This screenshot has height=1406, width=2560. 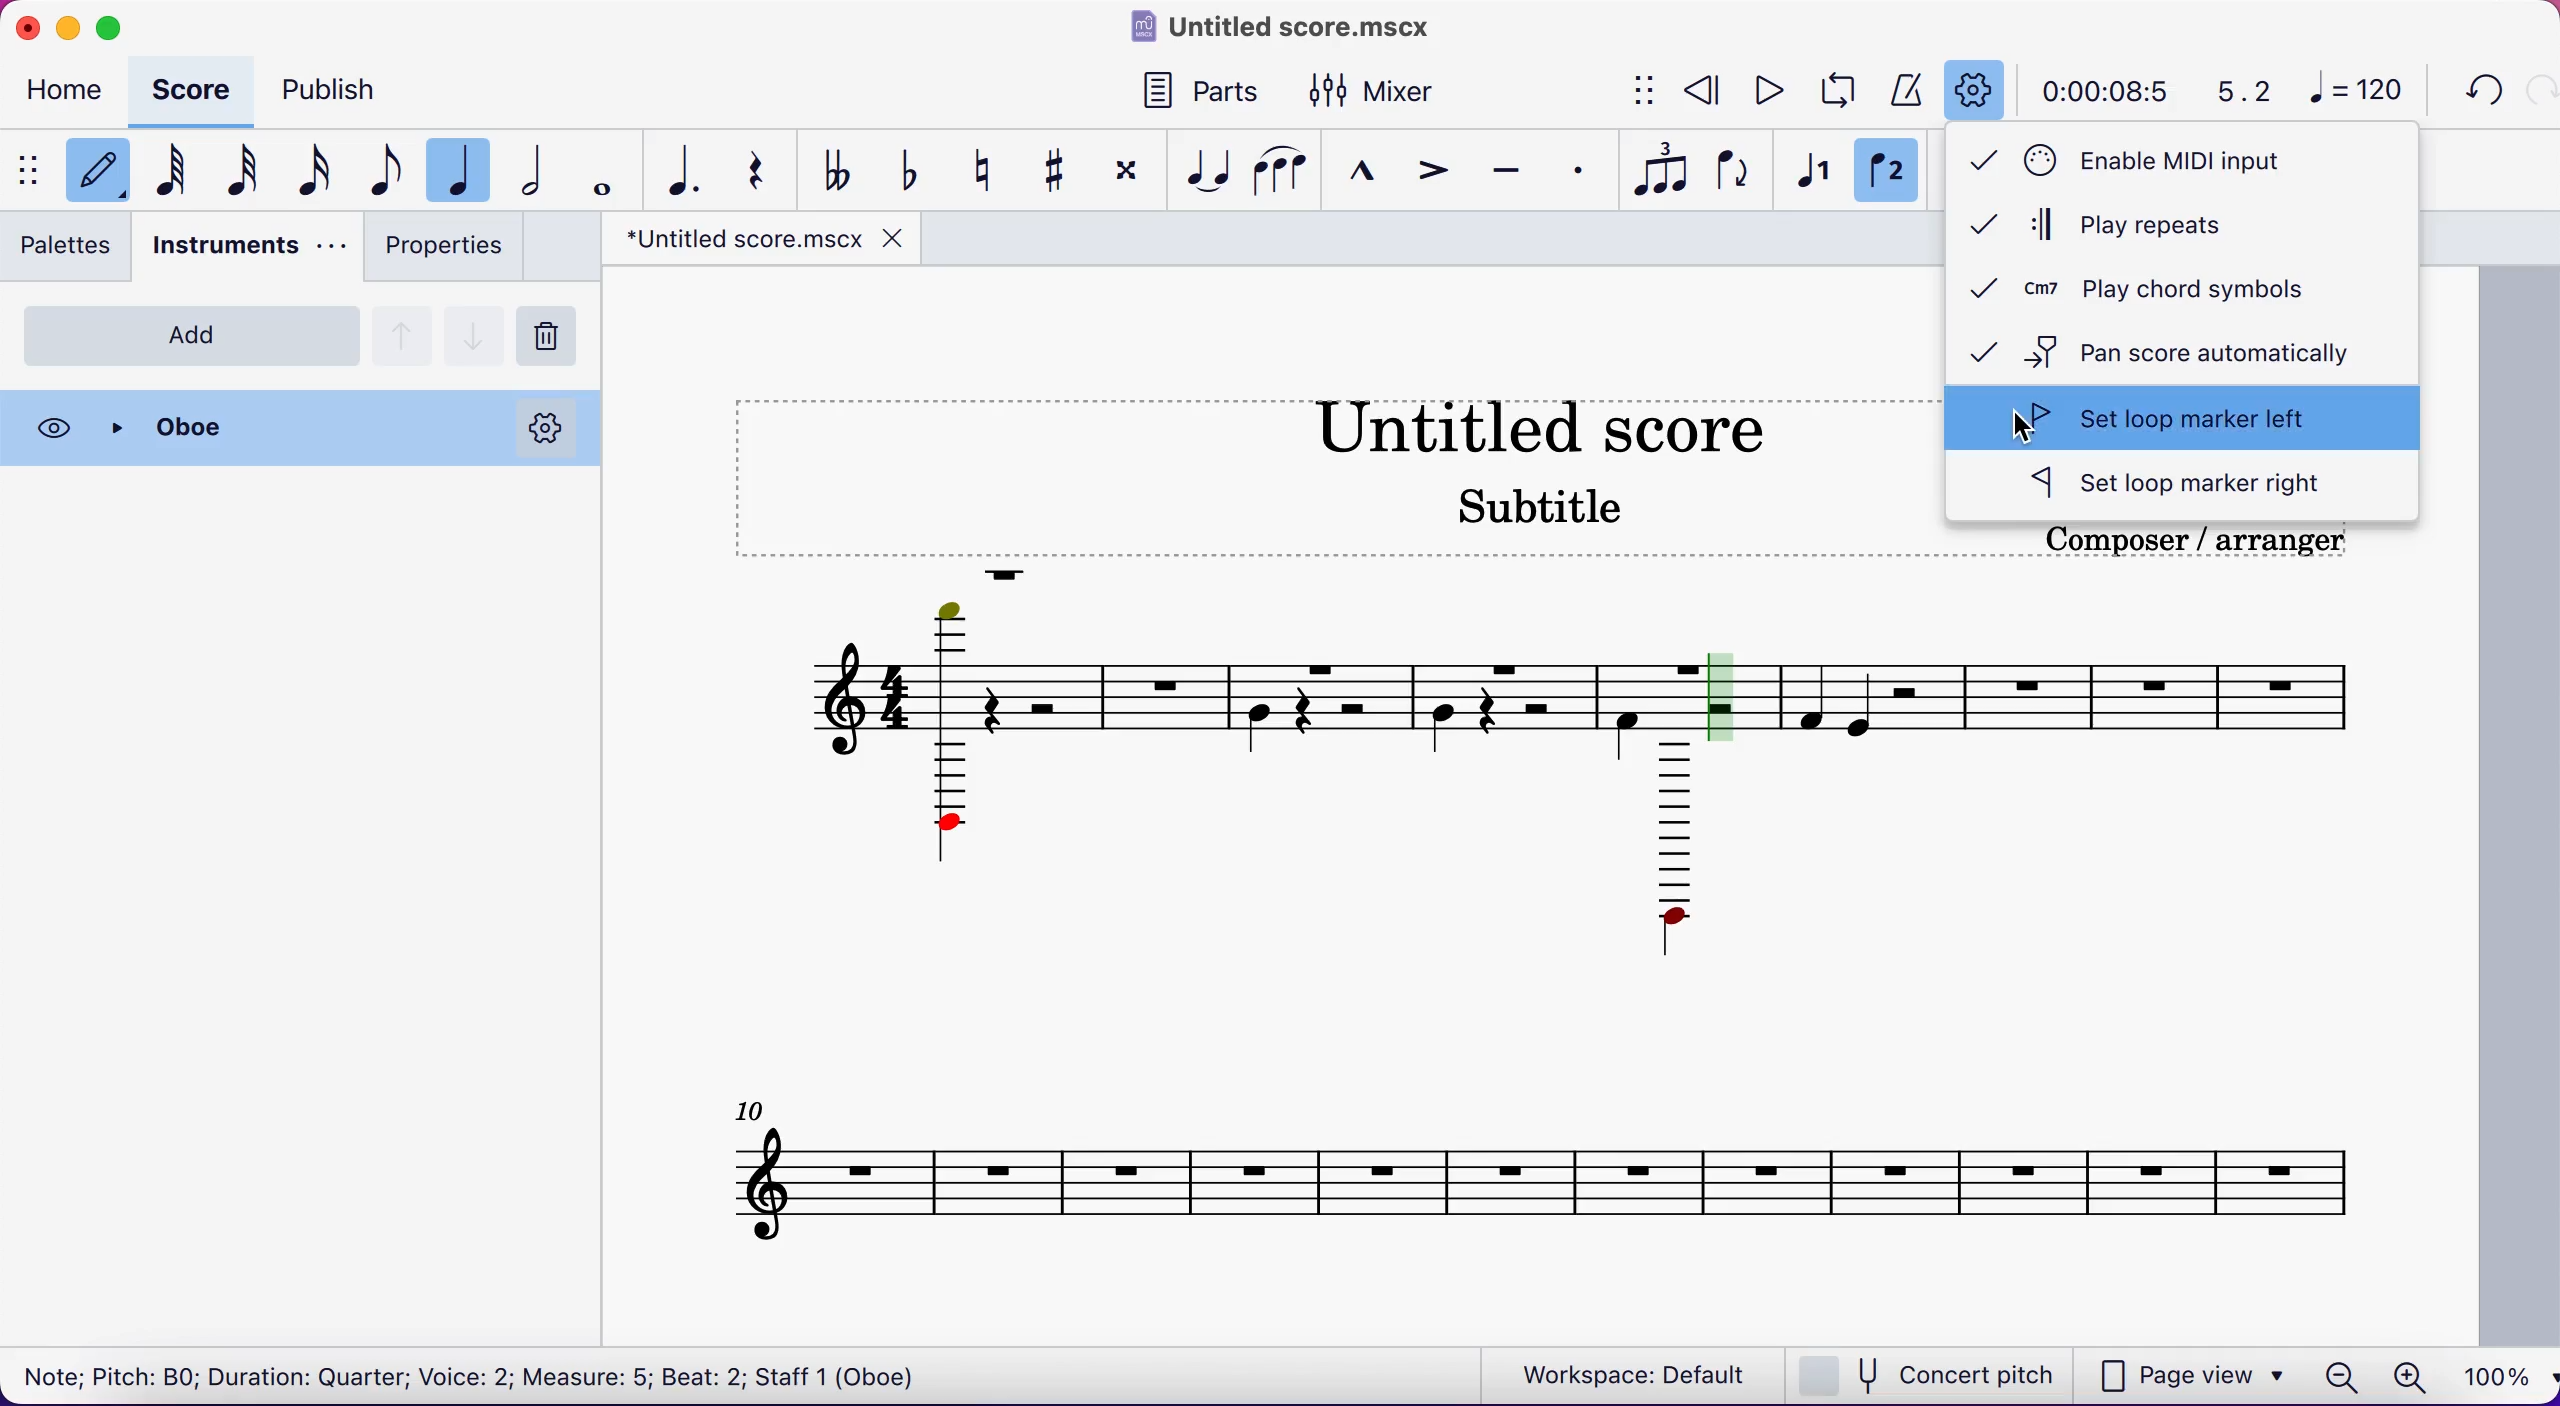 What do you see at coordinates (1283, 172) in the screenshot?
I see `slur` at bounding box center [1283, 172].